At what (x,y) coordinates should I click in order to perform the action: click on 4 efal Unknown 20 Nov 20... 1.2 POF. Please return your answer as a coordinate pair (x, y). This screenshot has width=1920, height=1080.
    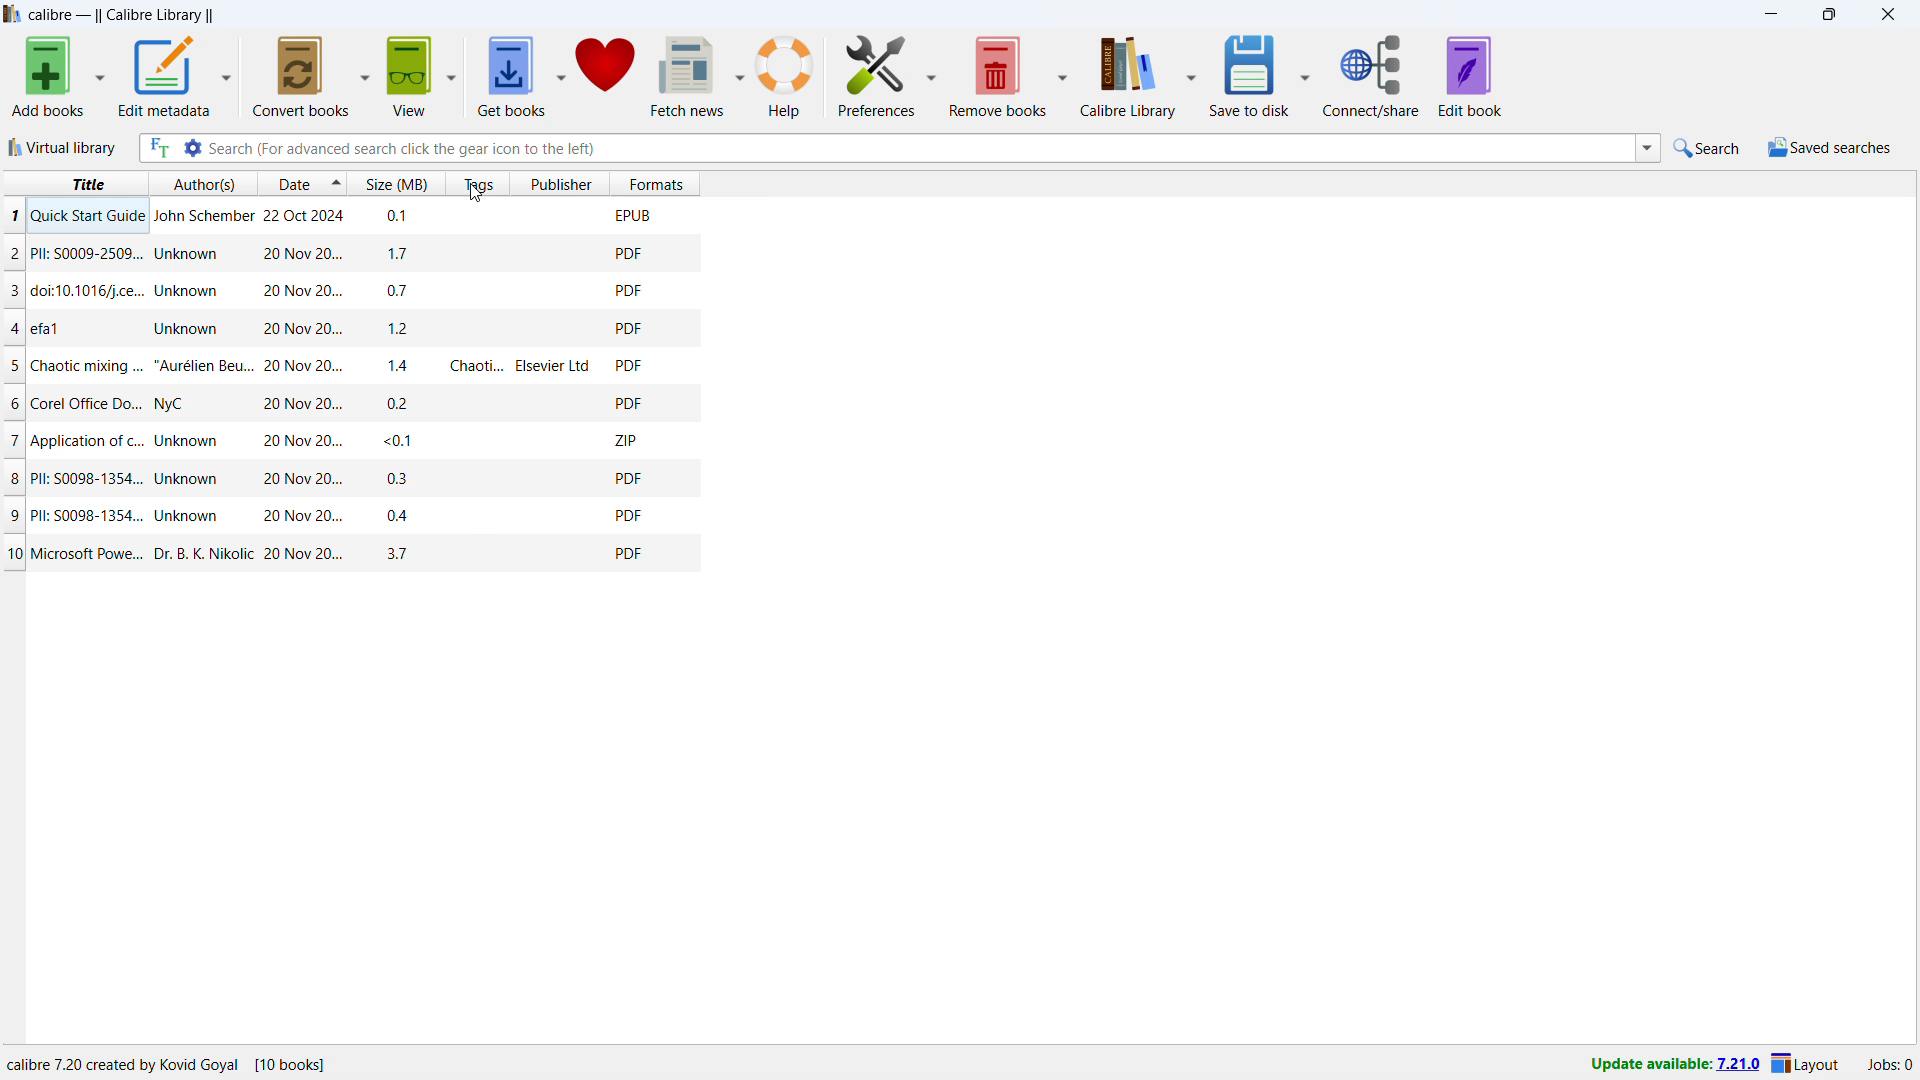
    Looking at the image, I should click on (352, 327).